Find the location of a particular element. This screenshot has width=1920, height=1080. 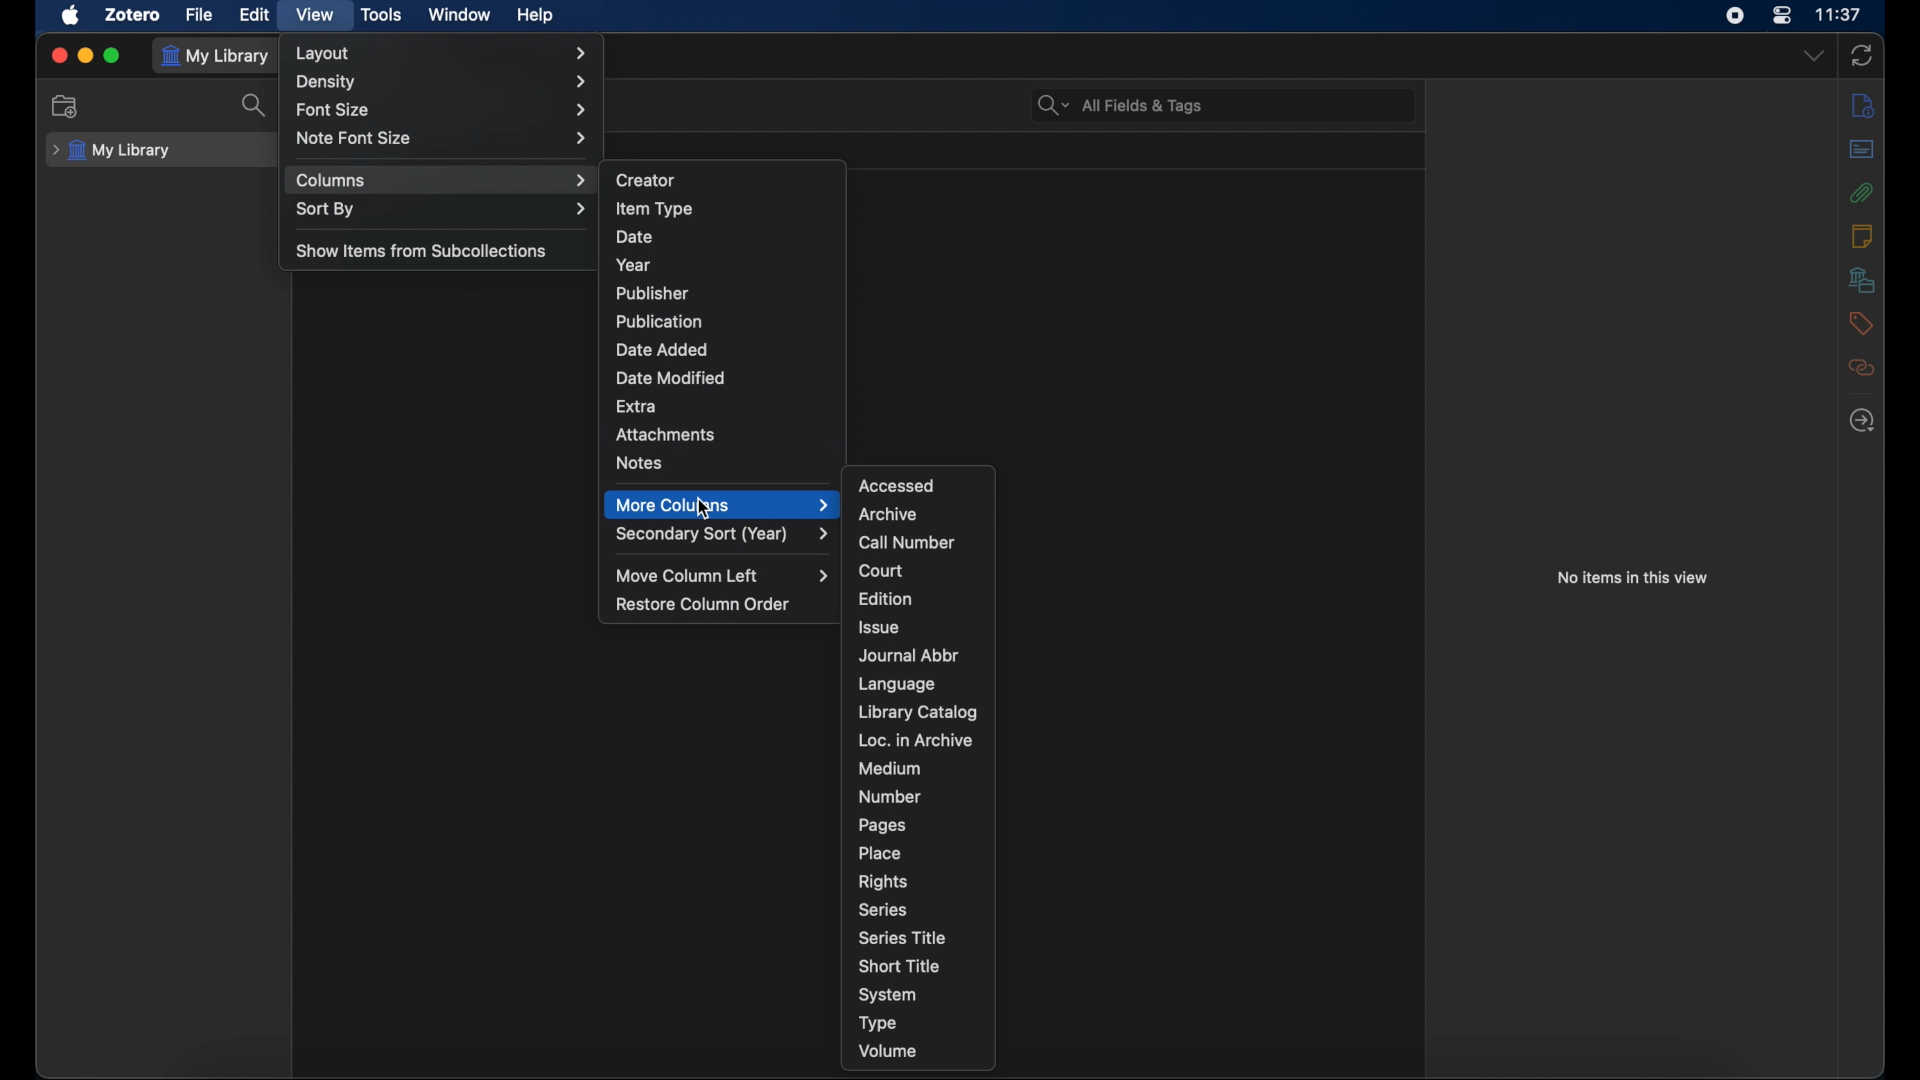

layout is located at coordinates (444, 53).